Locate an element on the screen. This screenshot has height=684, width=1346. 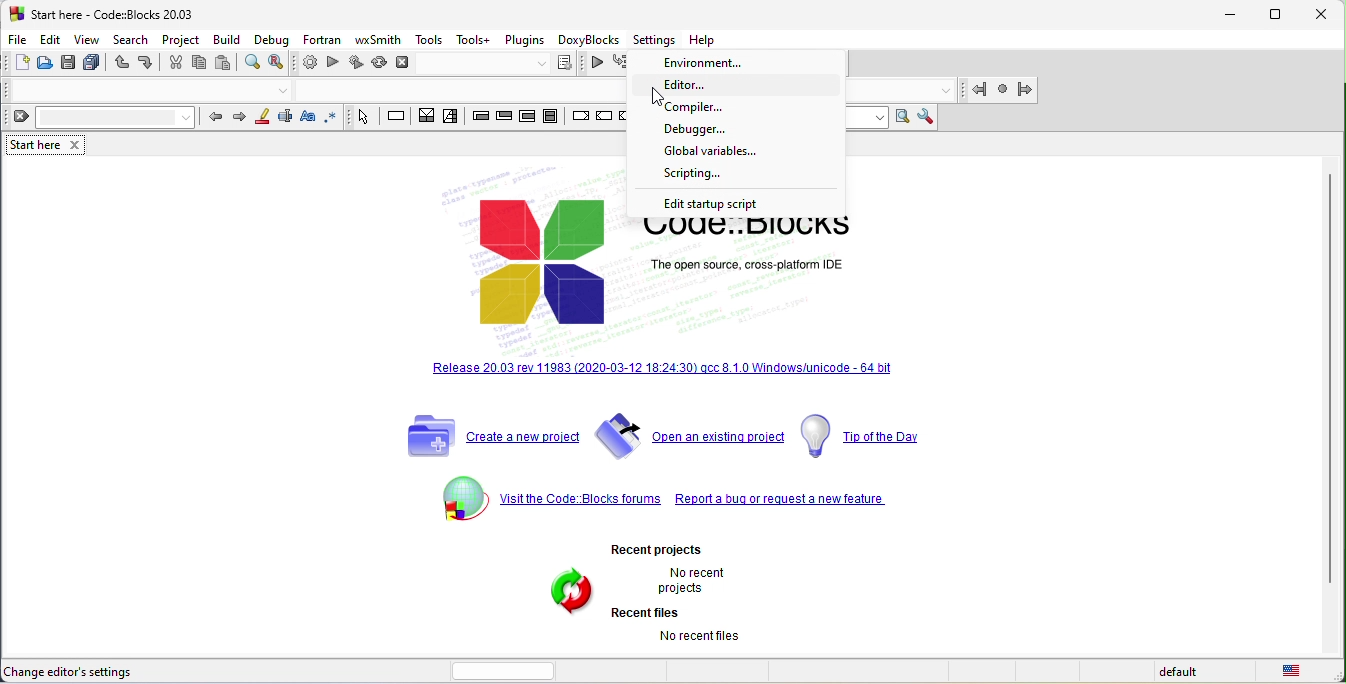
undo is located at coordinates (118, 67).